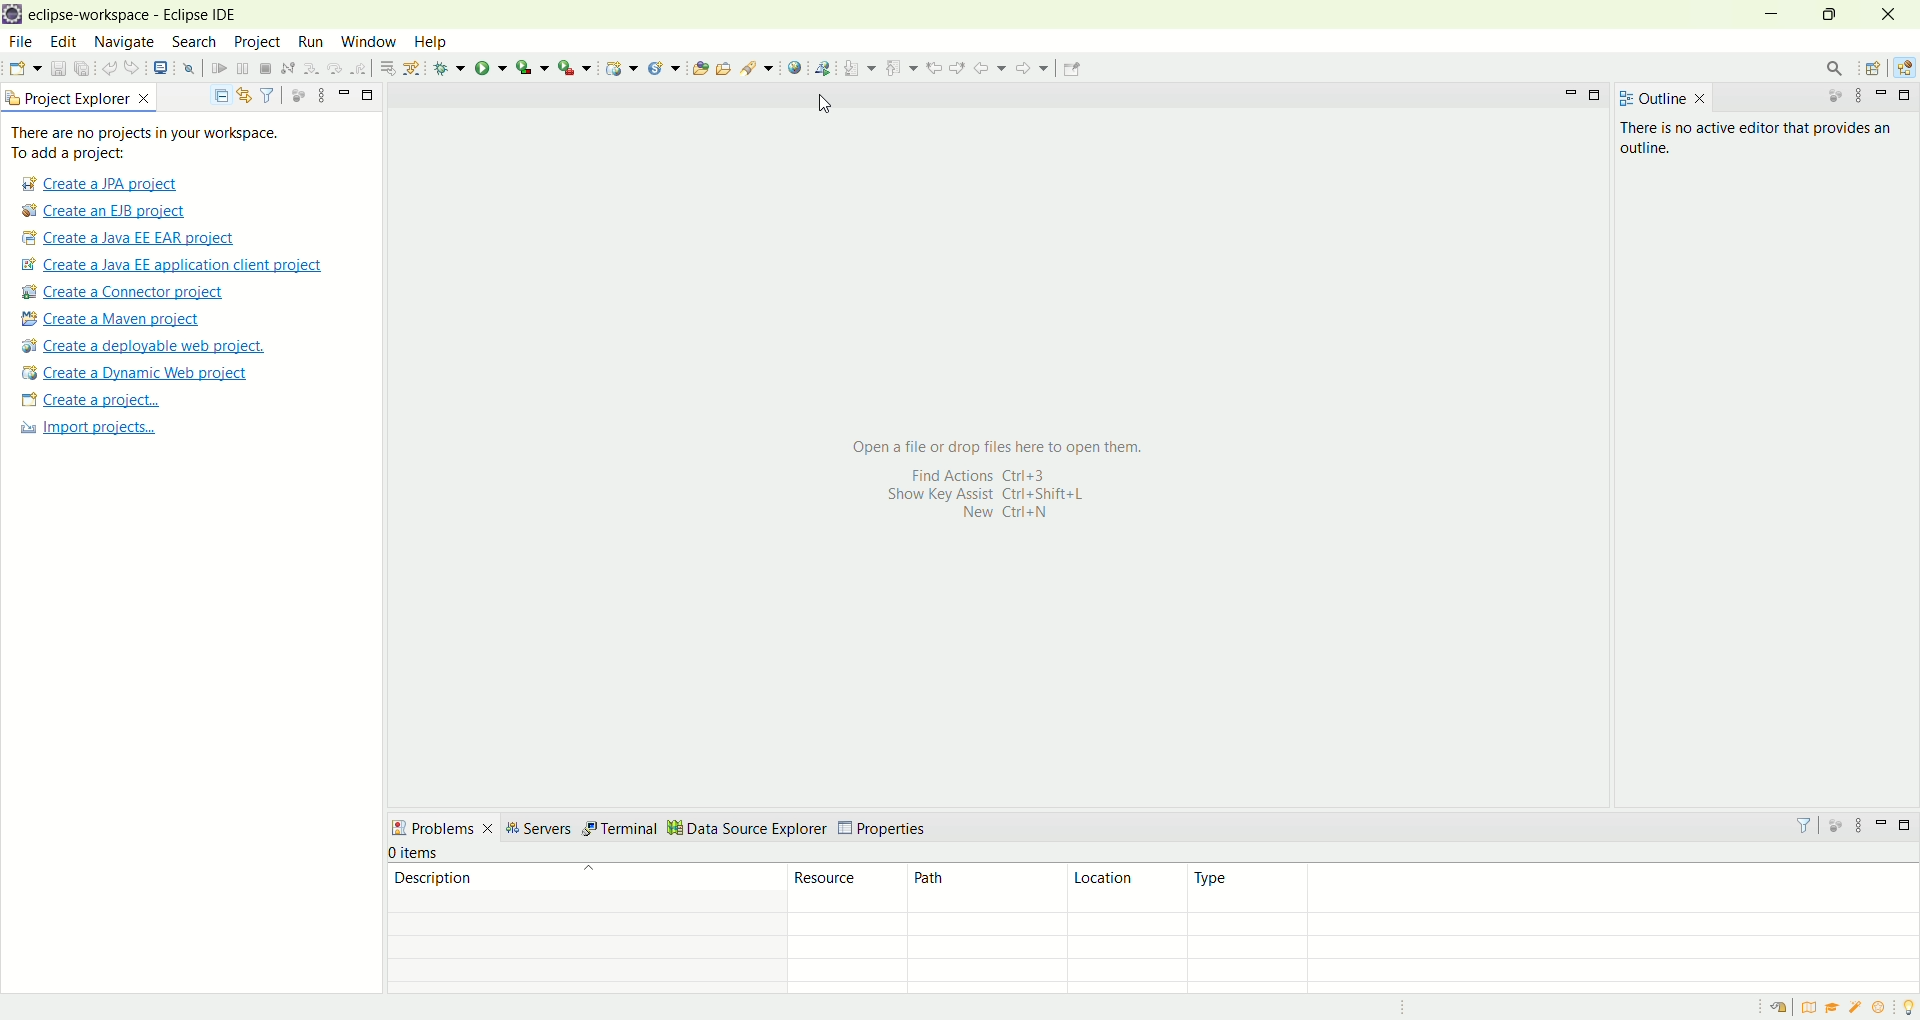  Describe the element at coordinates (1885, 95) in the screenshot. I see `minimize` at that location.